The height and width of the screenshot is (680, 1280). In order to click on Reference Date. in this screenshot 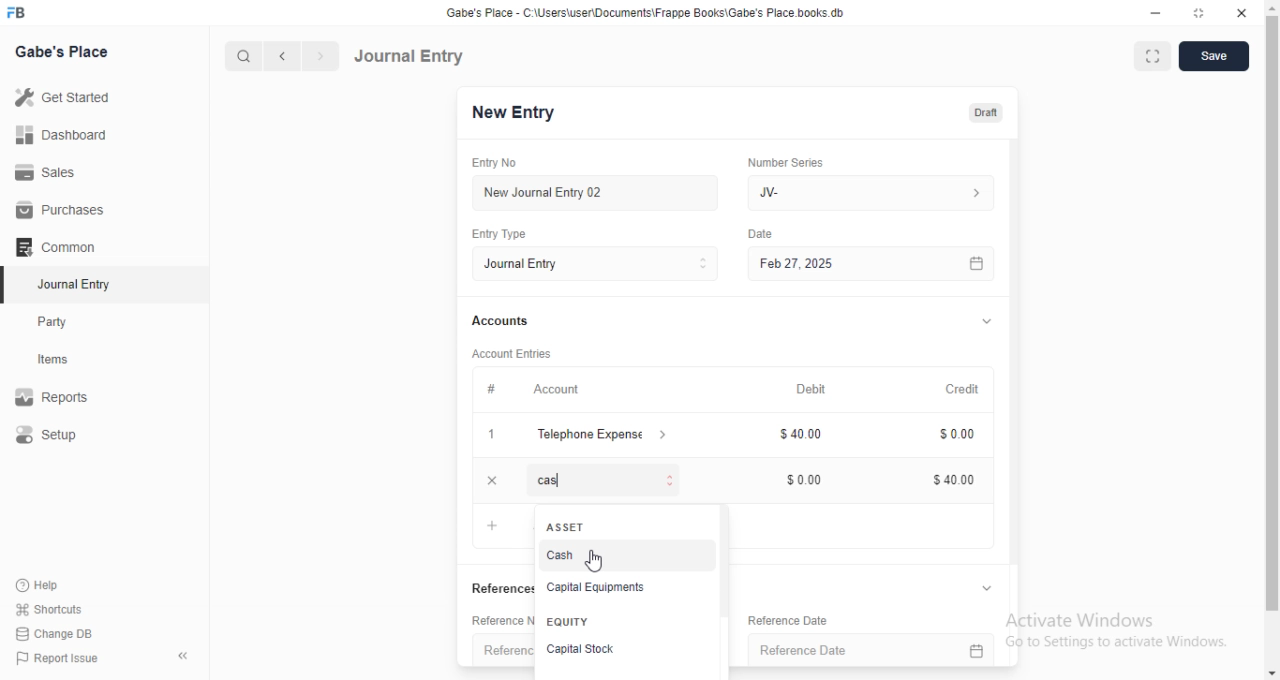, I will do `click(879, 647)`.